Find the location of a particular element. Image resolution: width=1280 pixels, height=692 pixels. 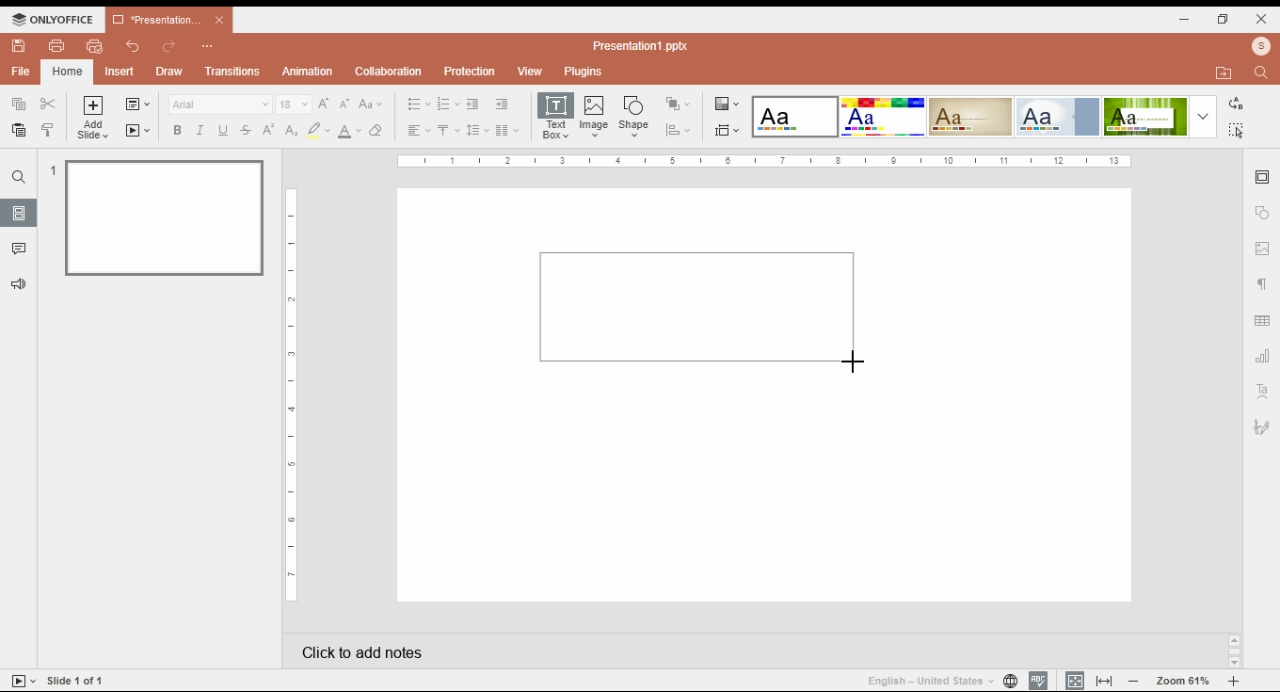

home is located at coordinates (66, 71).